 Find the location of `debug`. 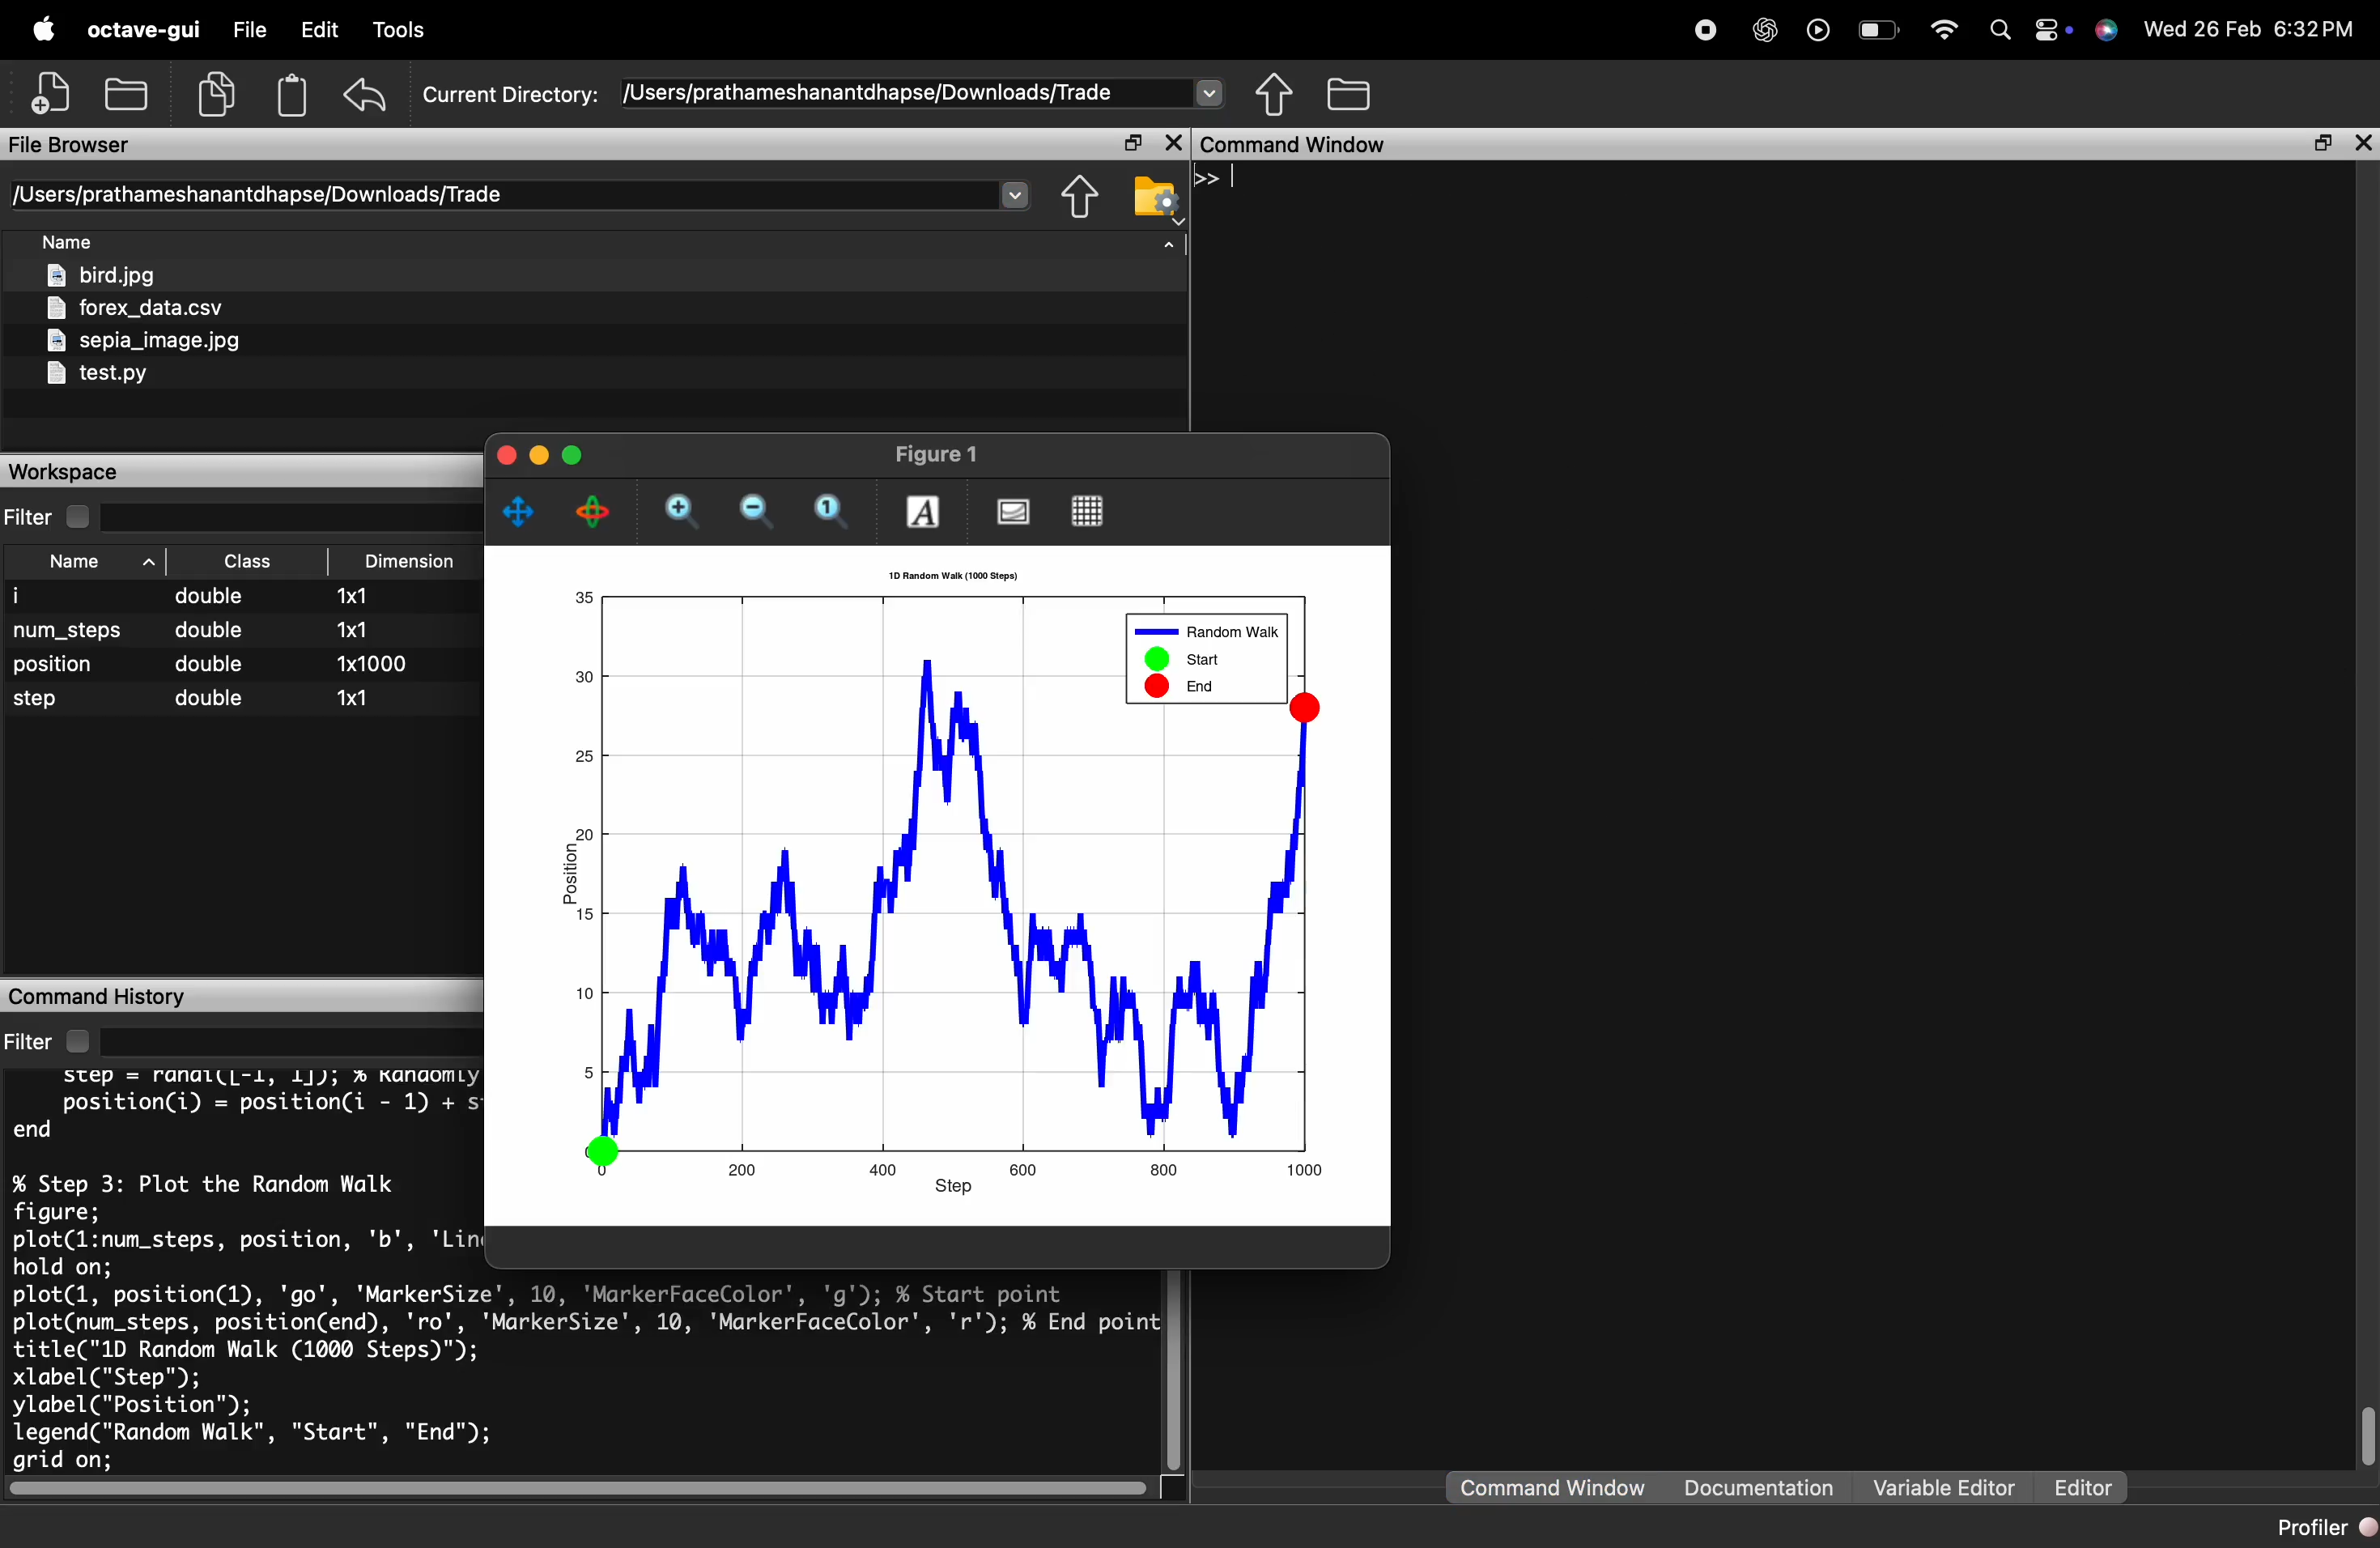

debug is located at coordinates (406, 32).